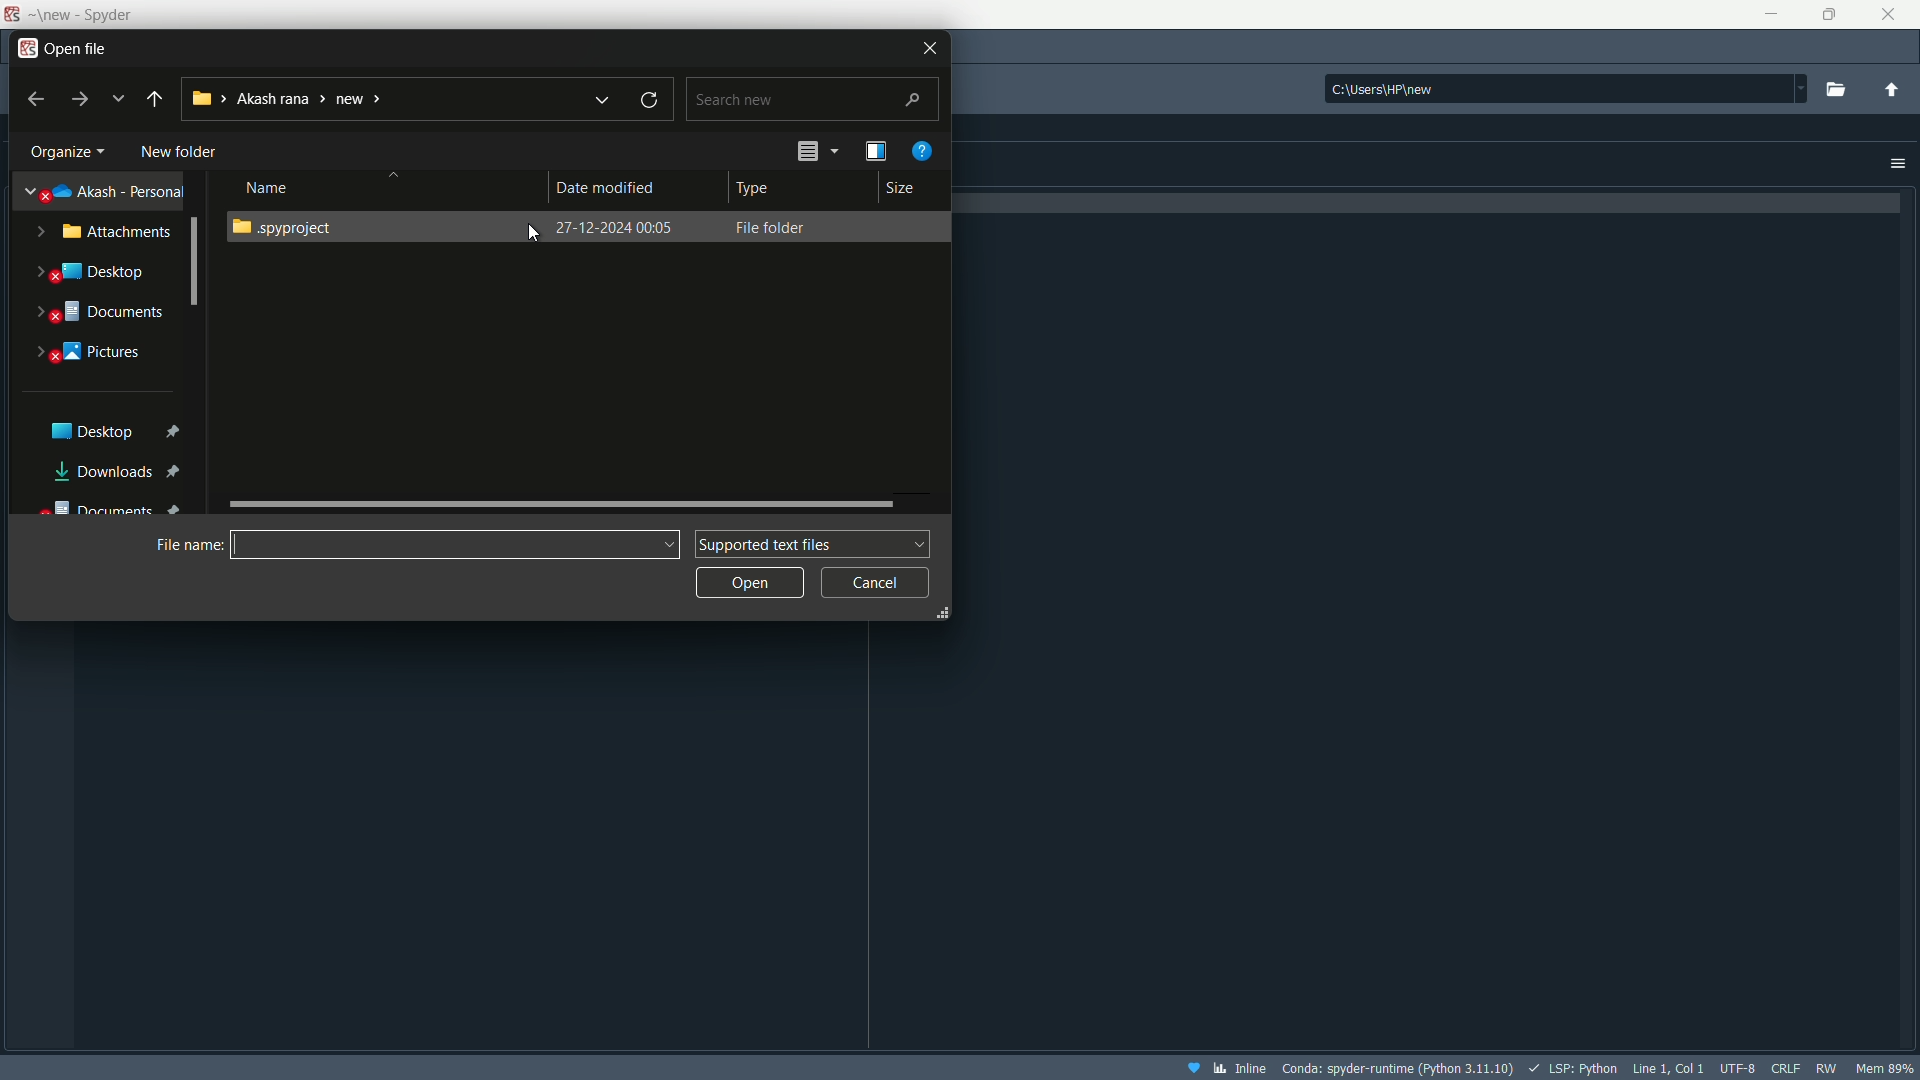 The height and width of the screenshot is (1080, 1920). Describe the element at coordinates (930, 49) in the screenshot. I see `Close file` at that location.